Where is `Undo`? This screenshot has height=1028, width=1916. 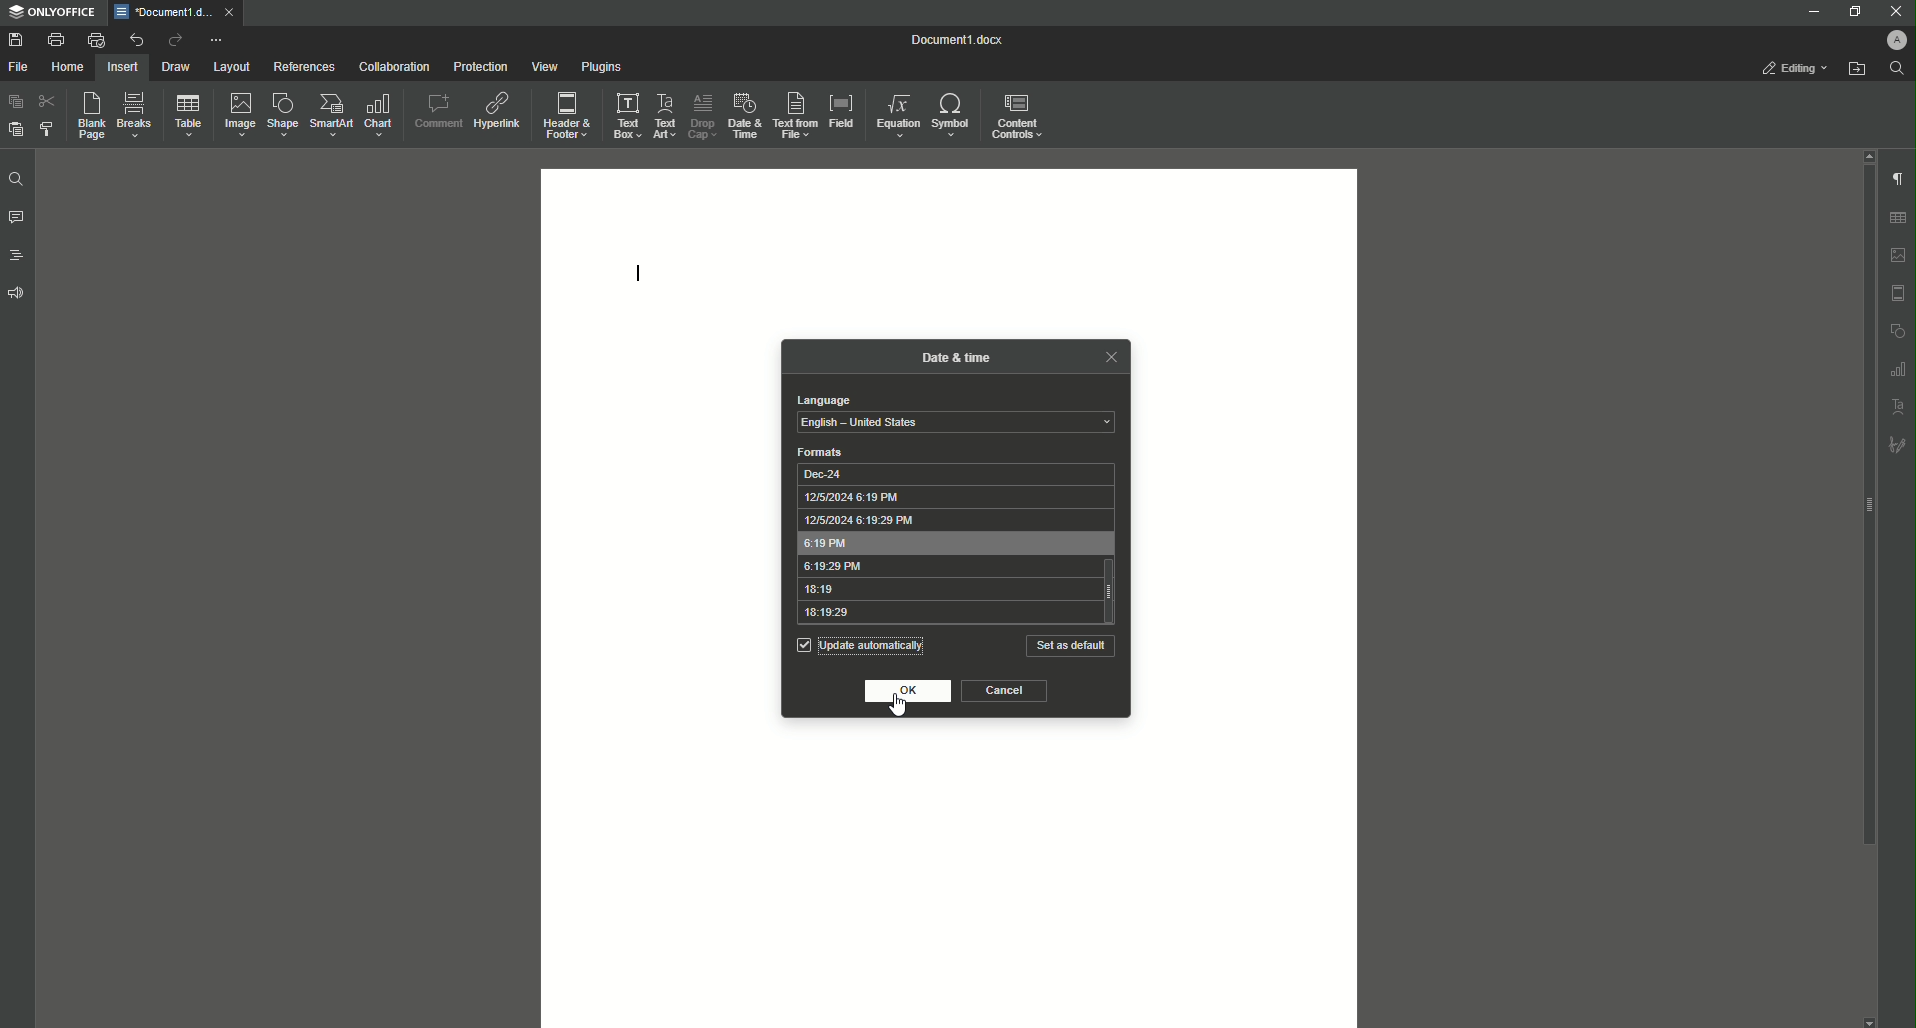 Undo is located at coordinates (134, 39).